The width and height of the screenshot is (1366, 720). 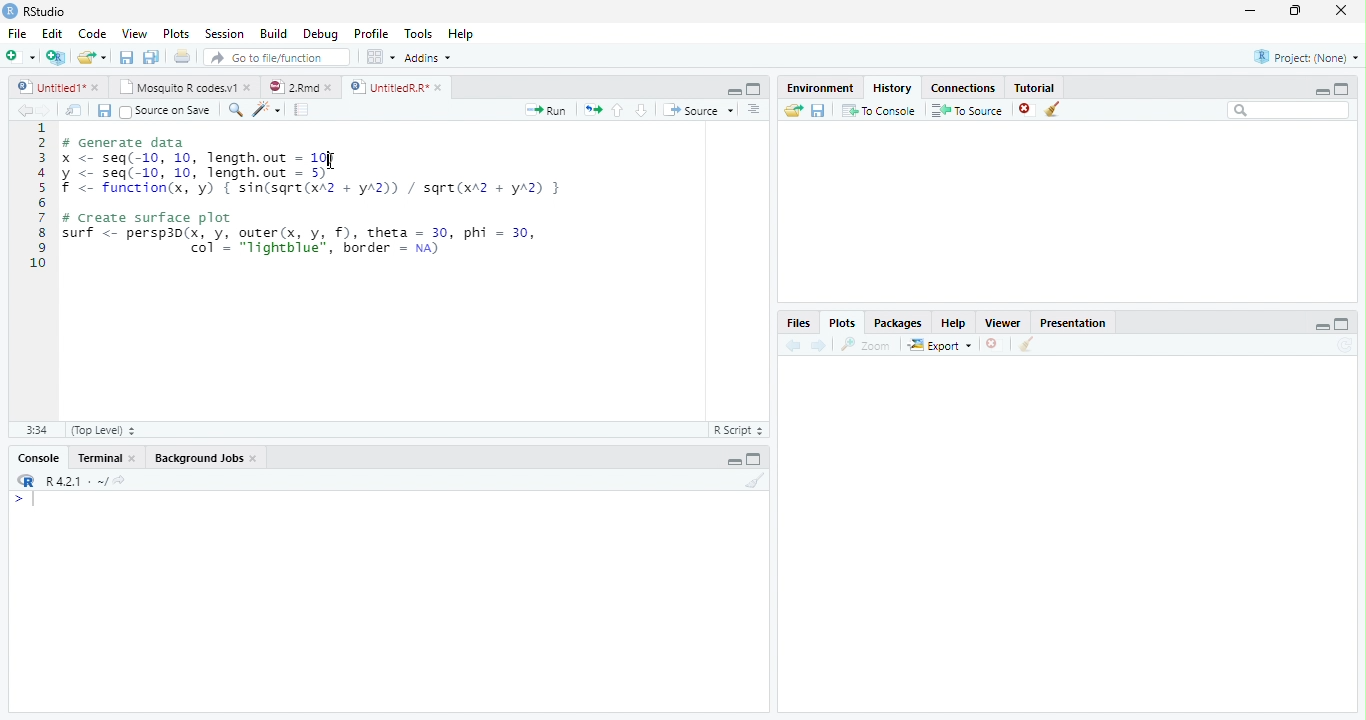 What do you see at coordinates (182, 55) in the screenshot?
I see `Print the current file` at bounding box center [182, 55].